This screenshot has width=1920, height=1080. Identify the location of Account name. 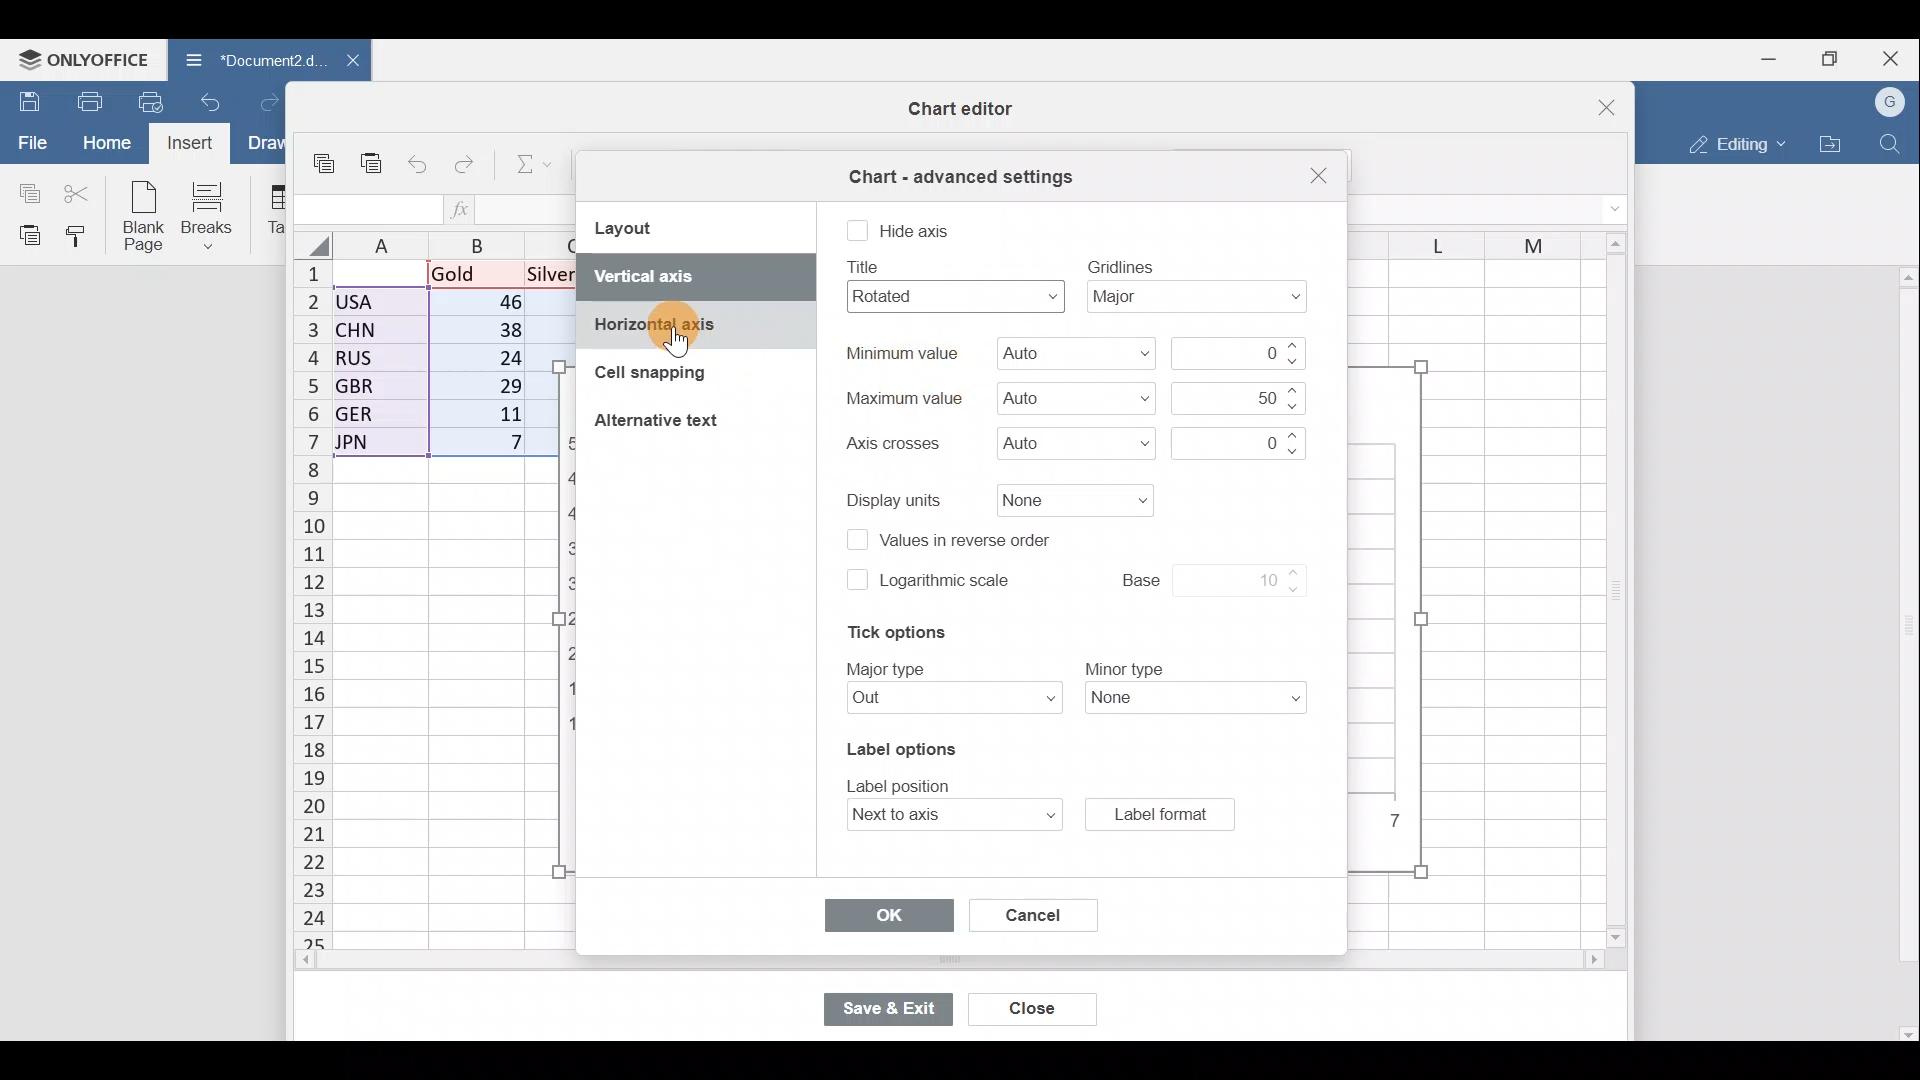
(1891, 97).